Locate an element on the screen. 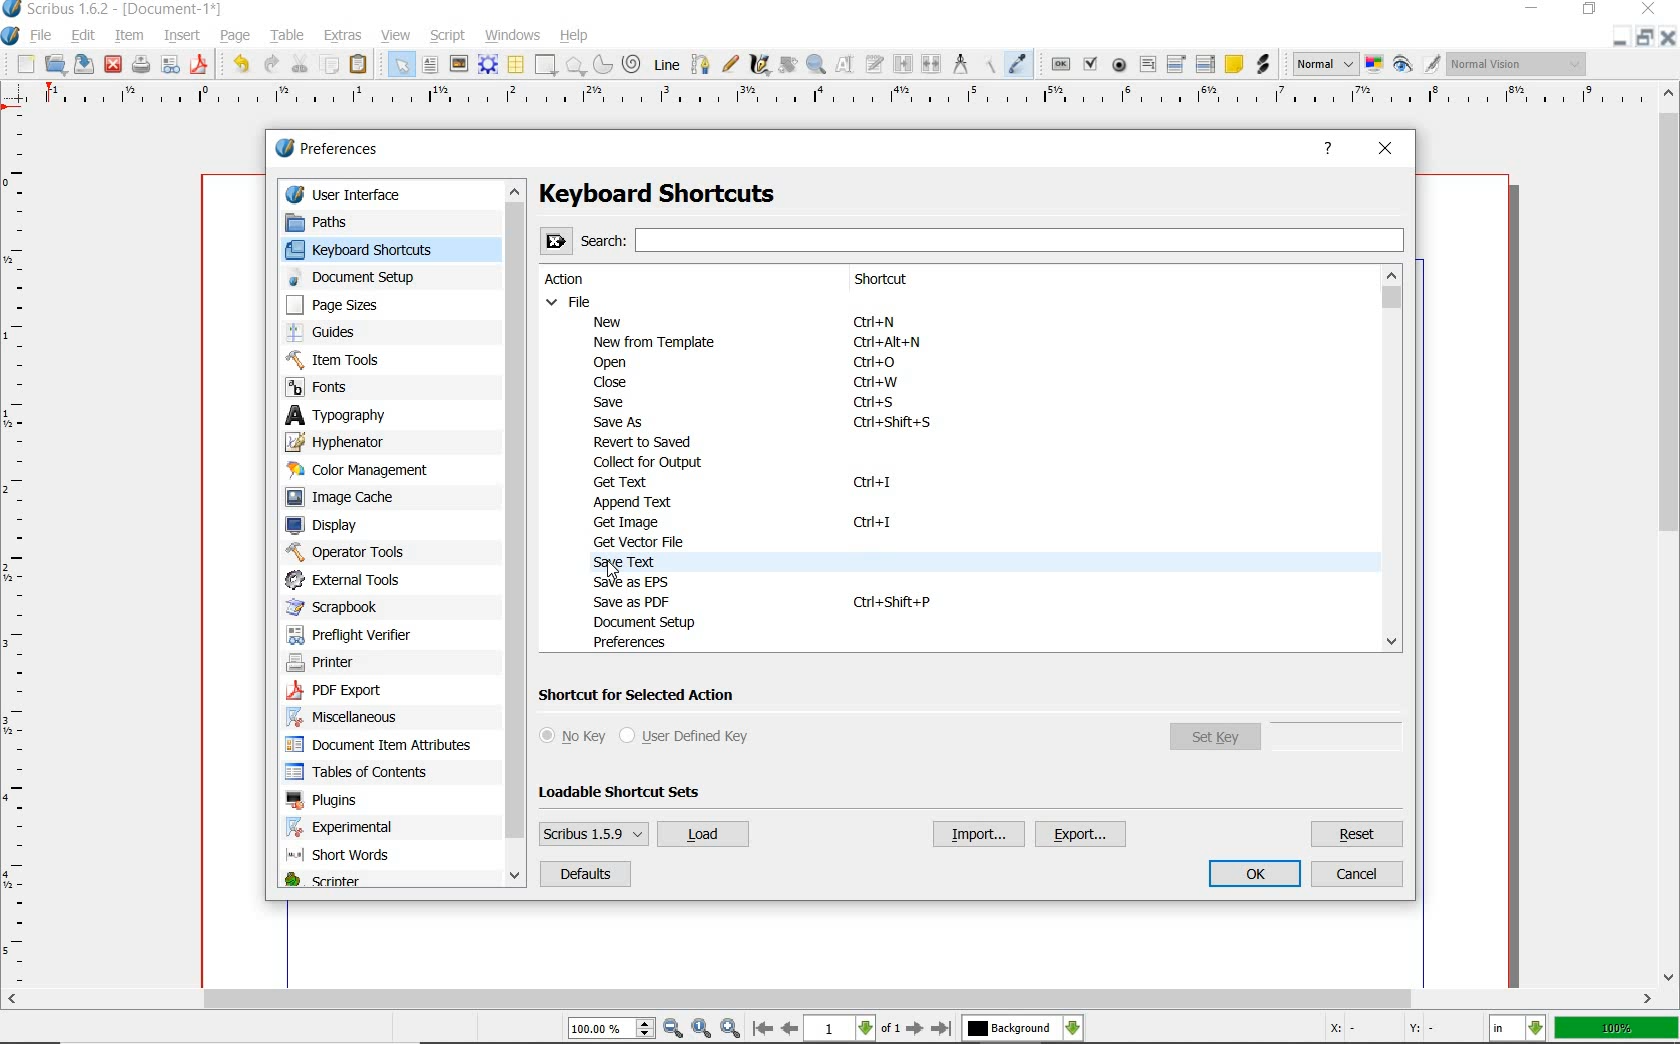  ruler is located at coordinates (841, 101).